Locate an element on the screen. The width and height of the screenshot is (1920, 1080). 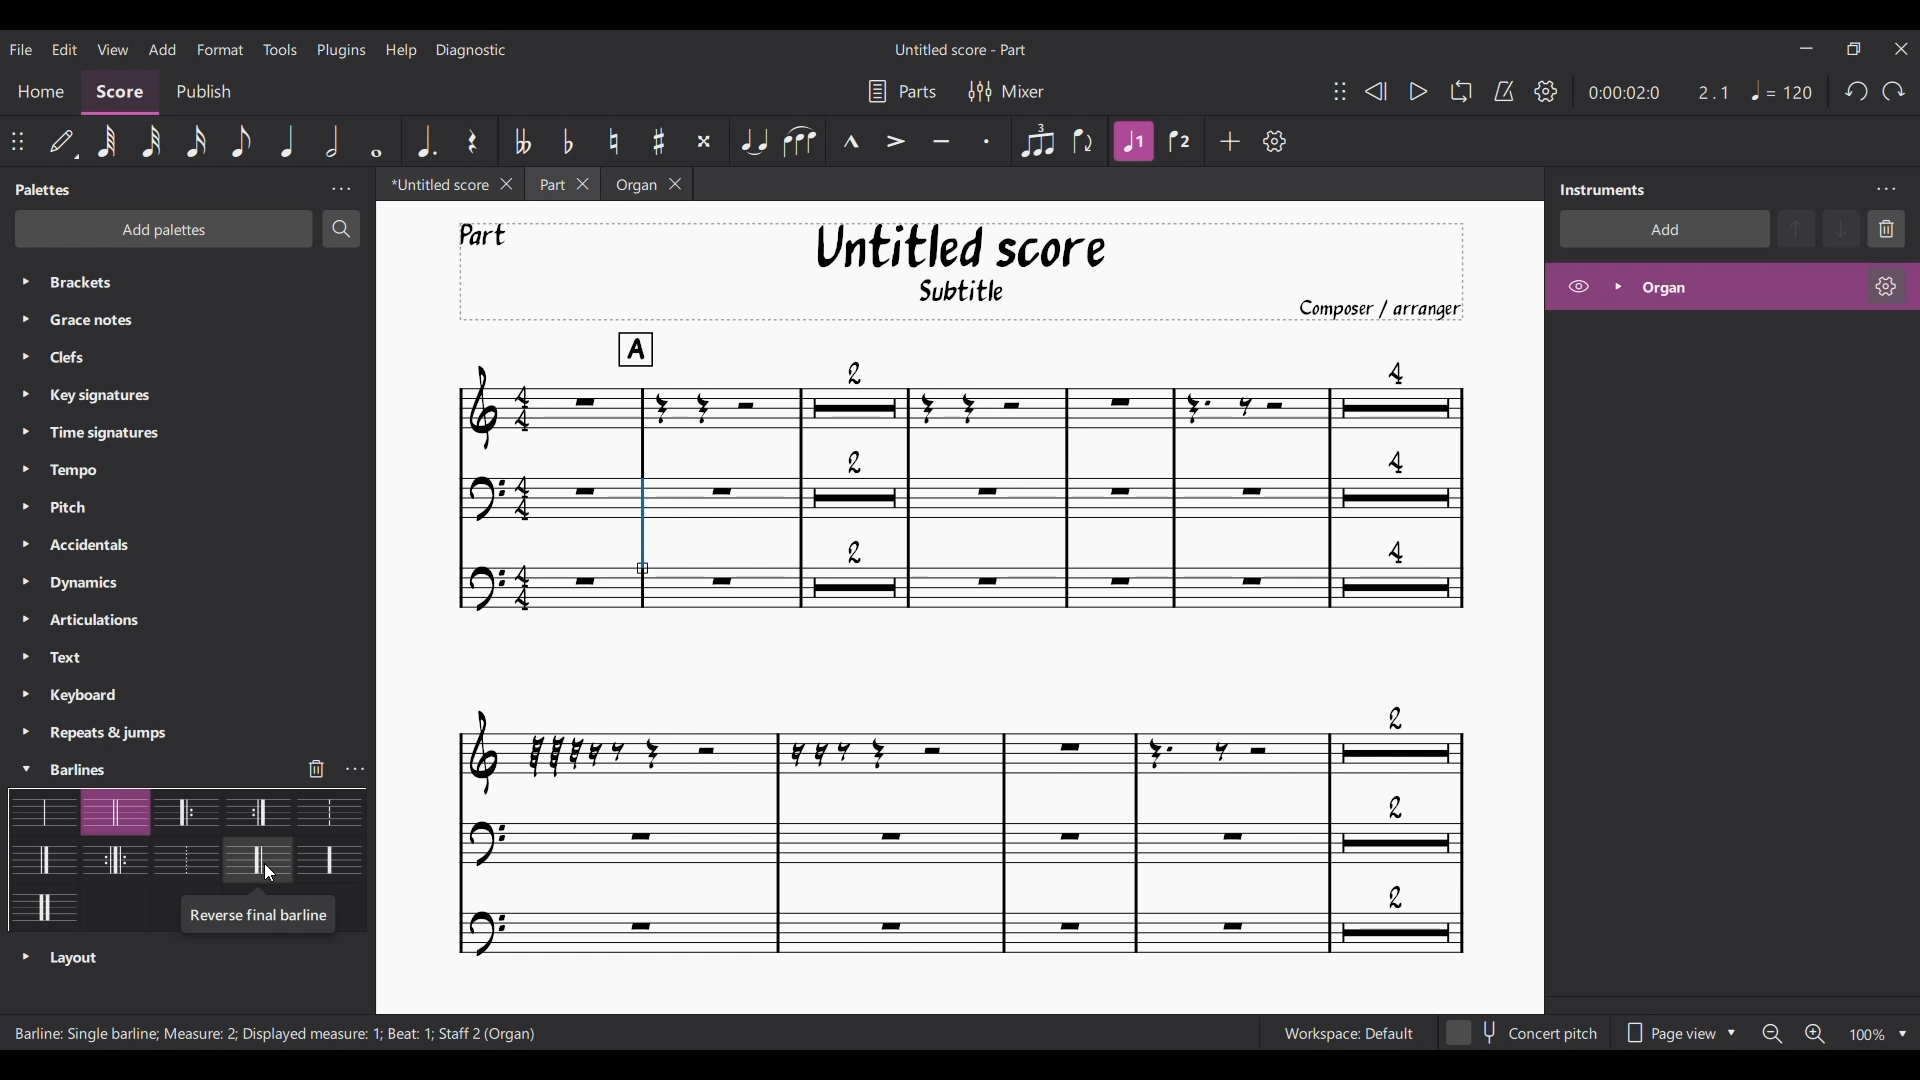
Help menu is located at coordinates (401, 50).